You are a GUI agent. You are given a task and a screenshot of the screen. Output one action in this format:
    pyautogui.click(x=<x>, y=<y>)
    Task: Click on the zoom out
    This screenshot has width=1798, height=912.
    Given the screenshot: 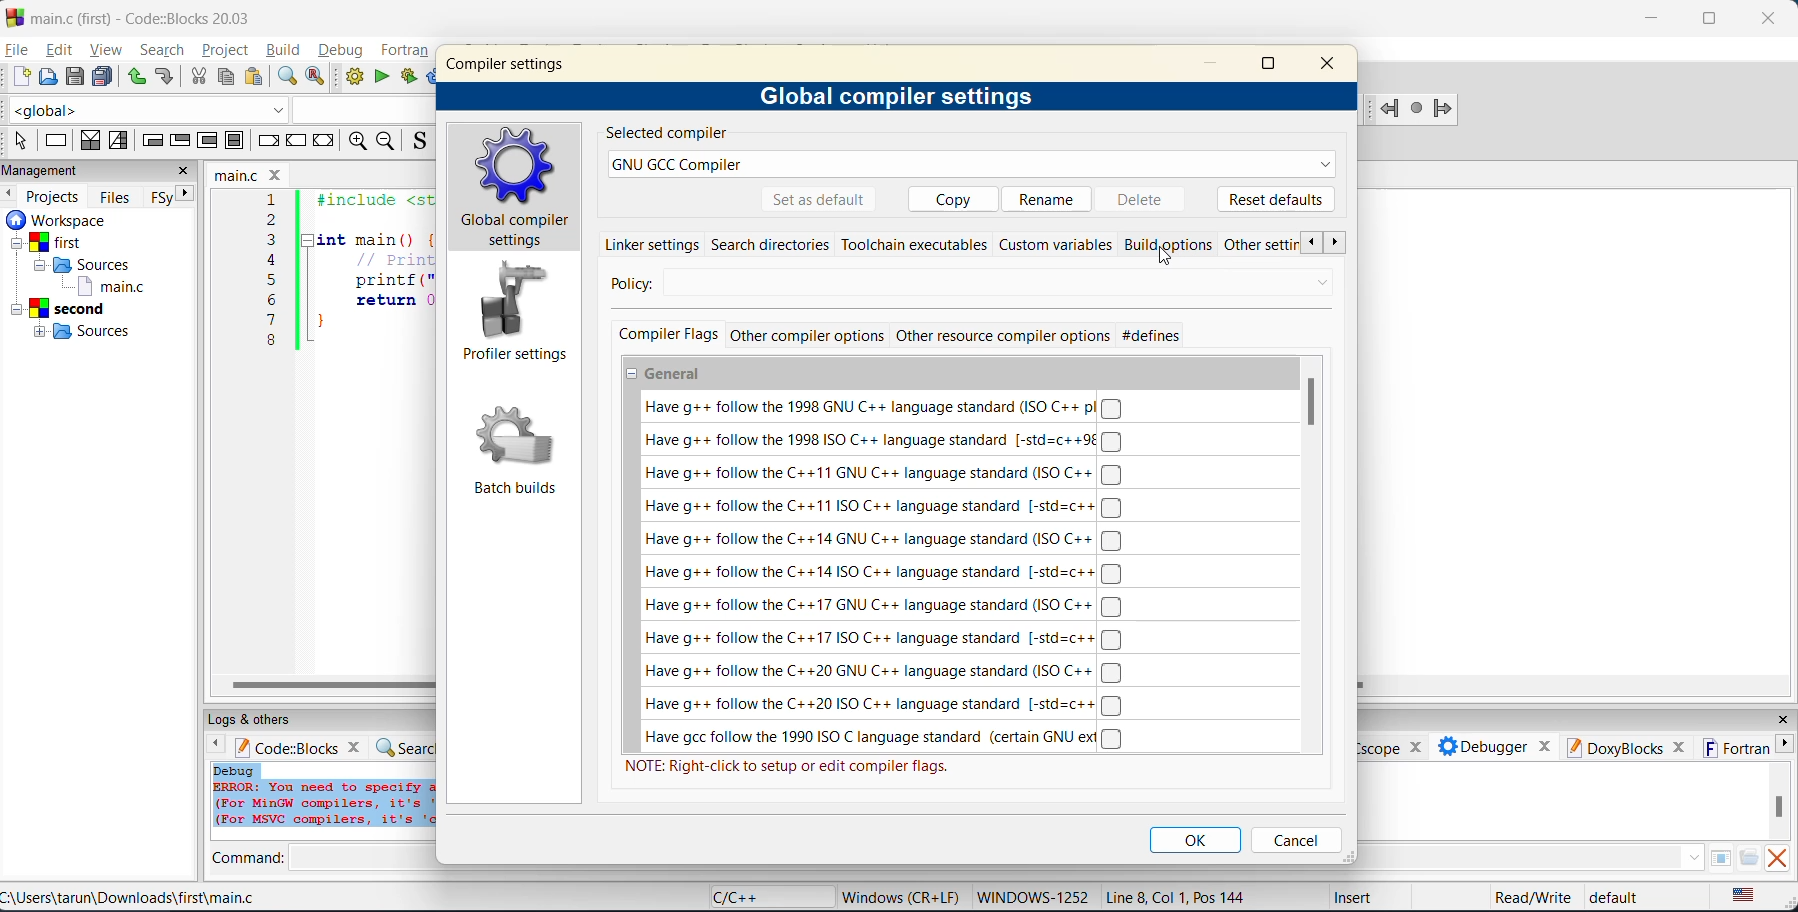 What is the action you would take?
    pyautogui.click(x=388, y=142)
    